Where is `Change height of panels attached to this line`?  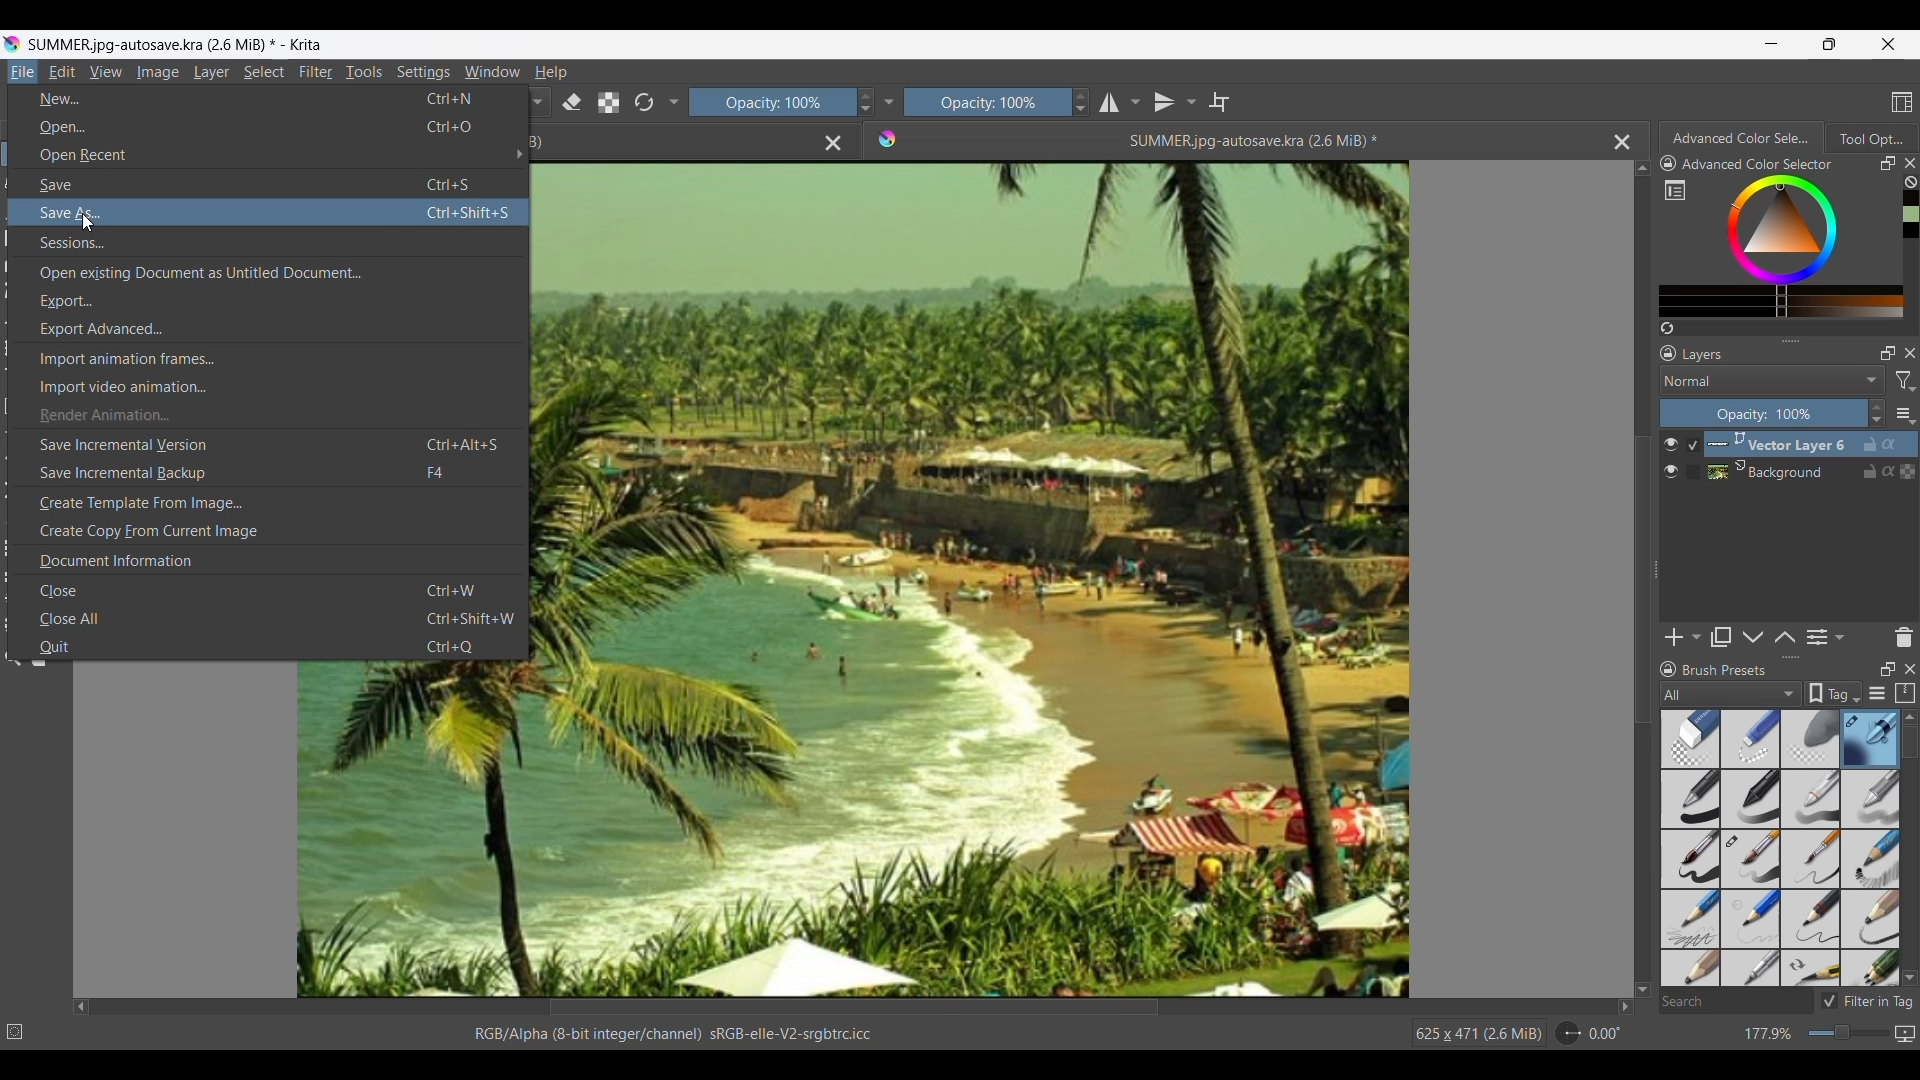 Change height of panels attached to this line is located at coordinates (1757, 657).